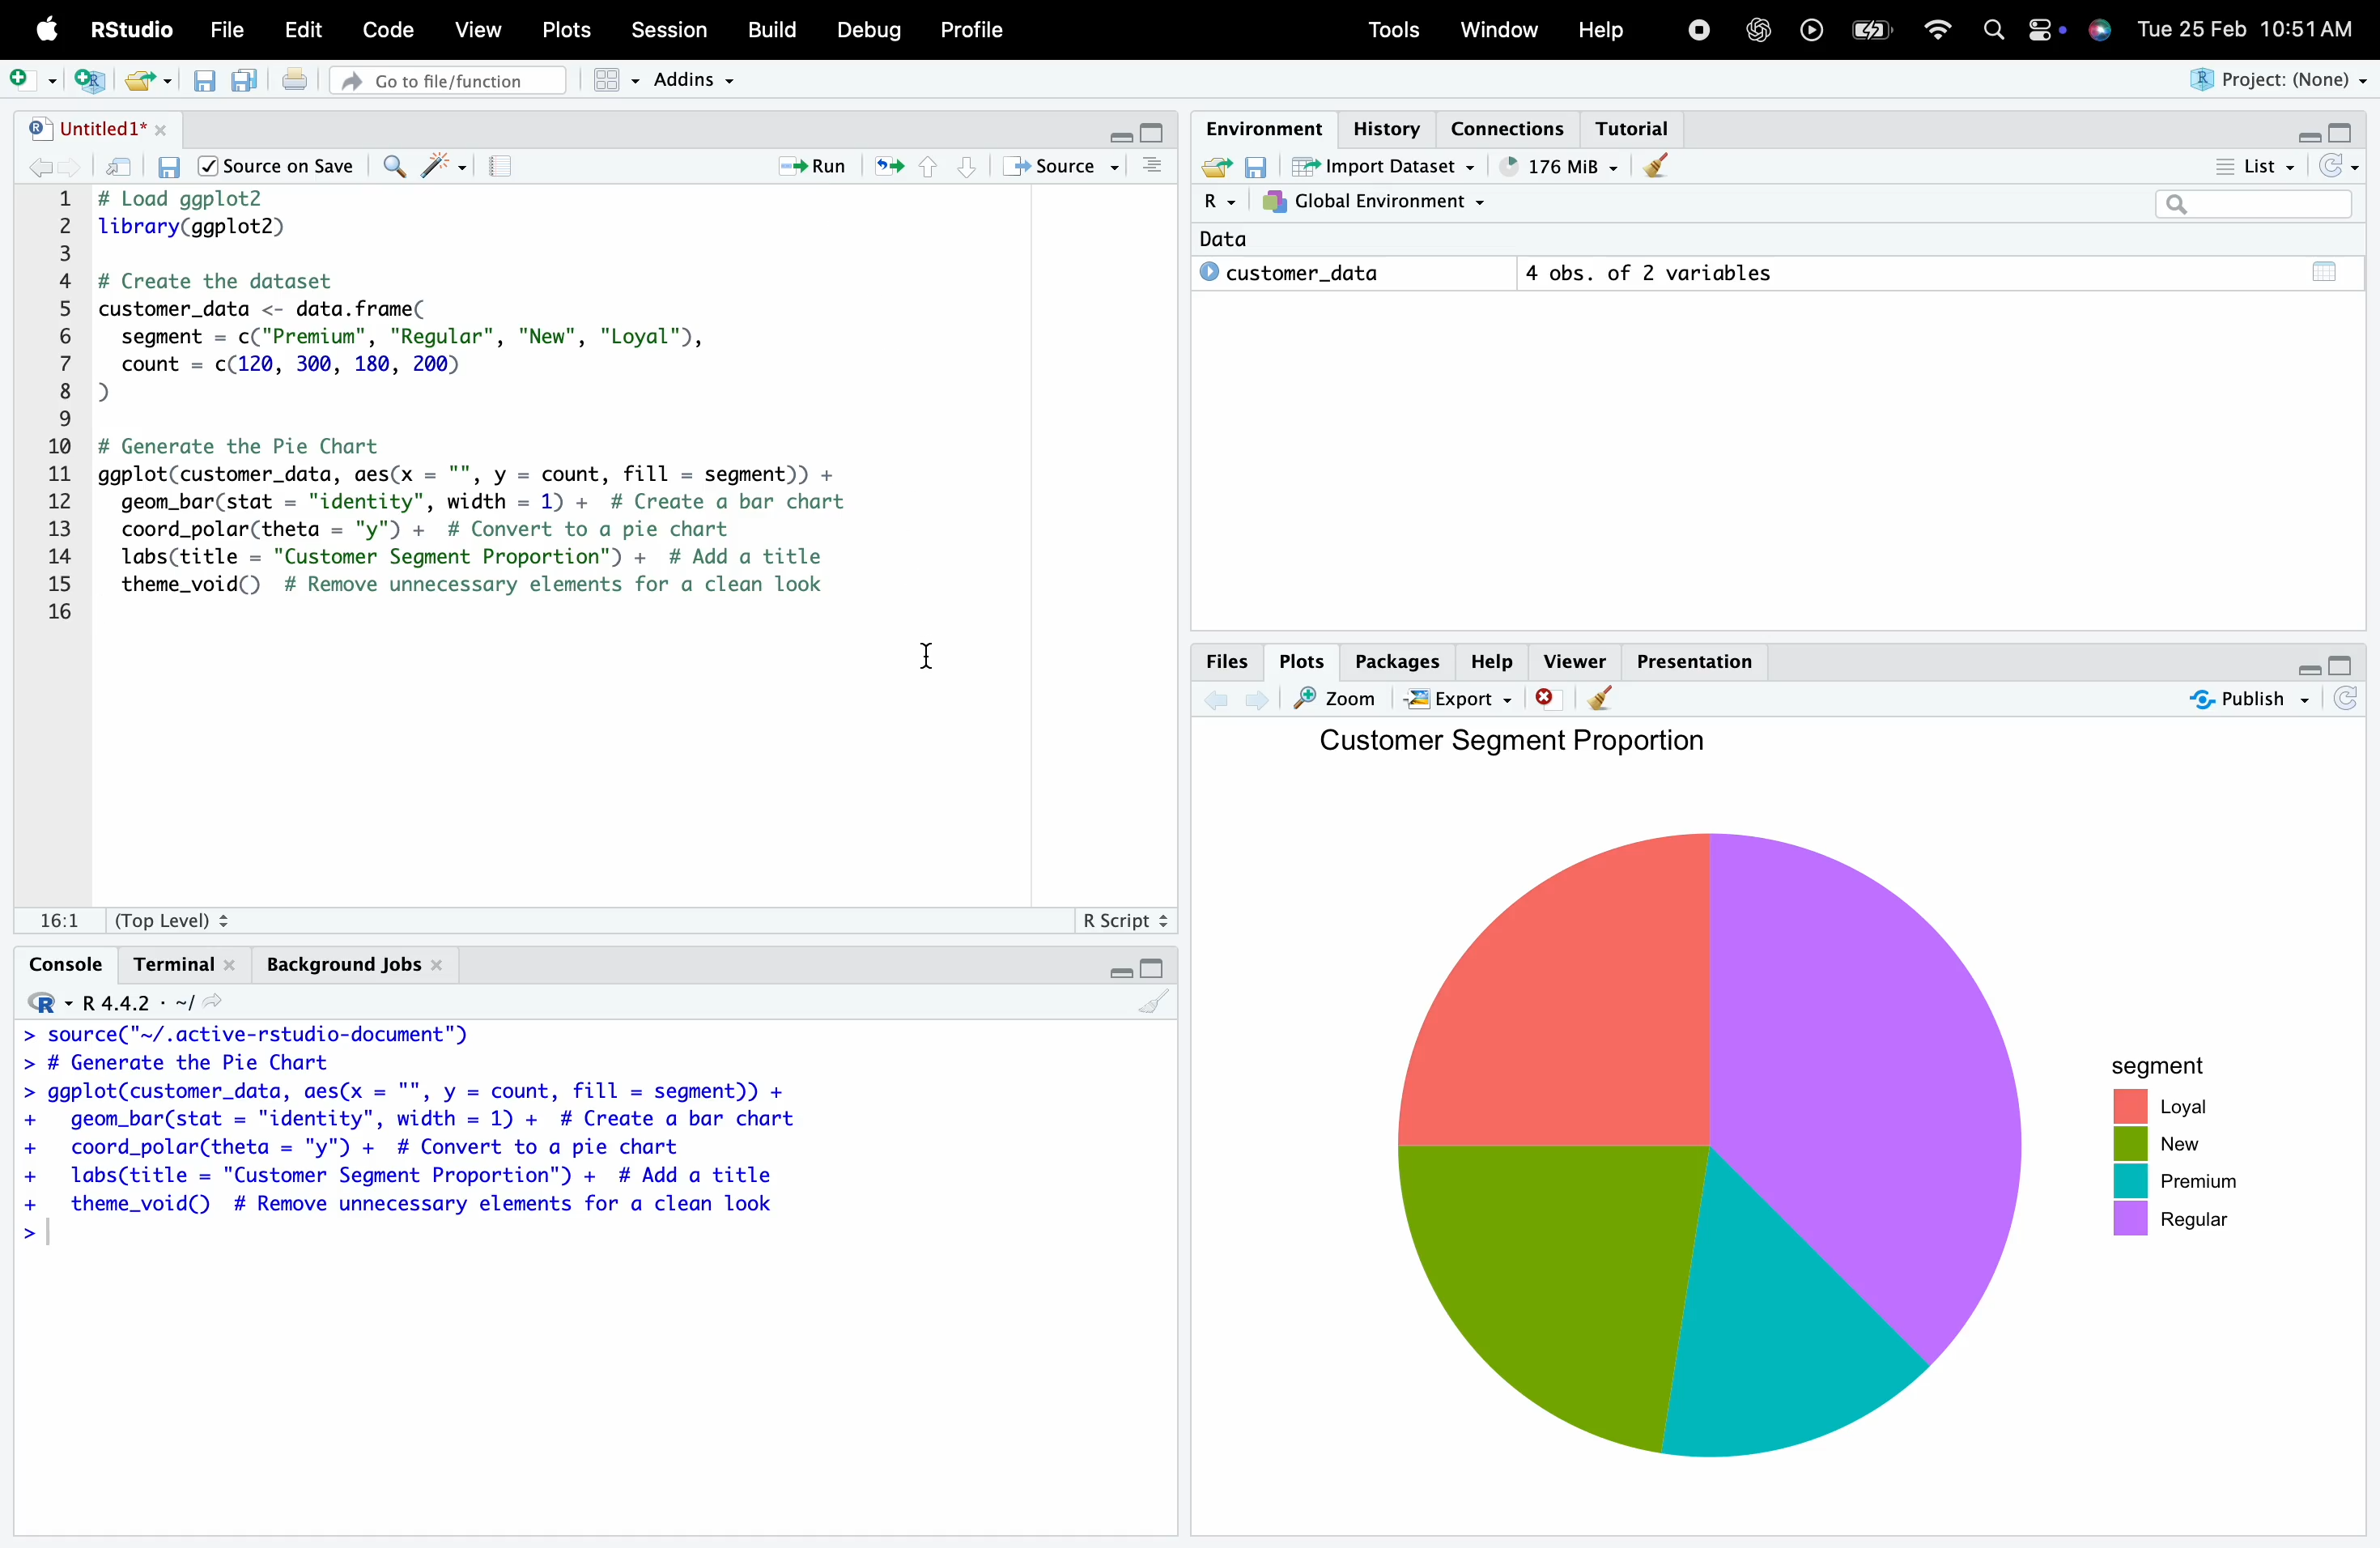  I want to click on minimise, so click(2302, 669).